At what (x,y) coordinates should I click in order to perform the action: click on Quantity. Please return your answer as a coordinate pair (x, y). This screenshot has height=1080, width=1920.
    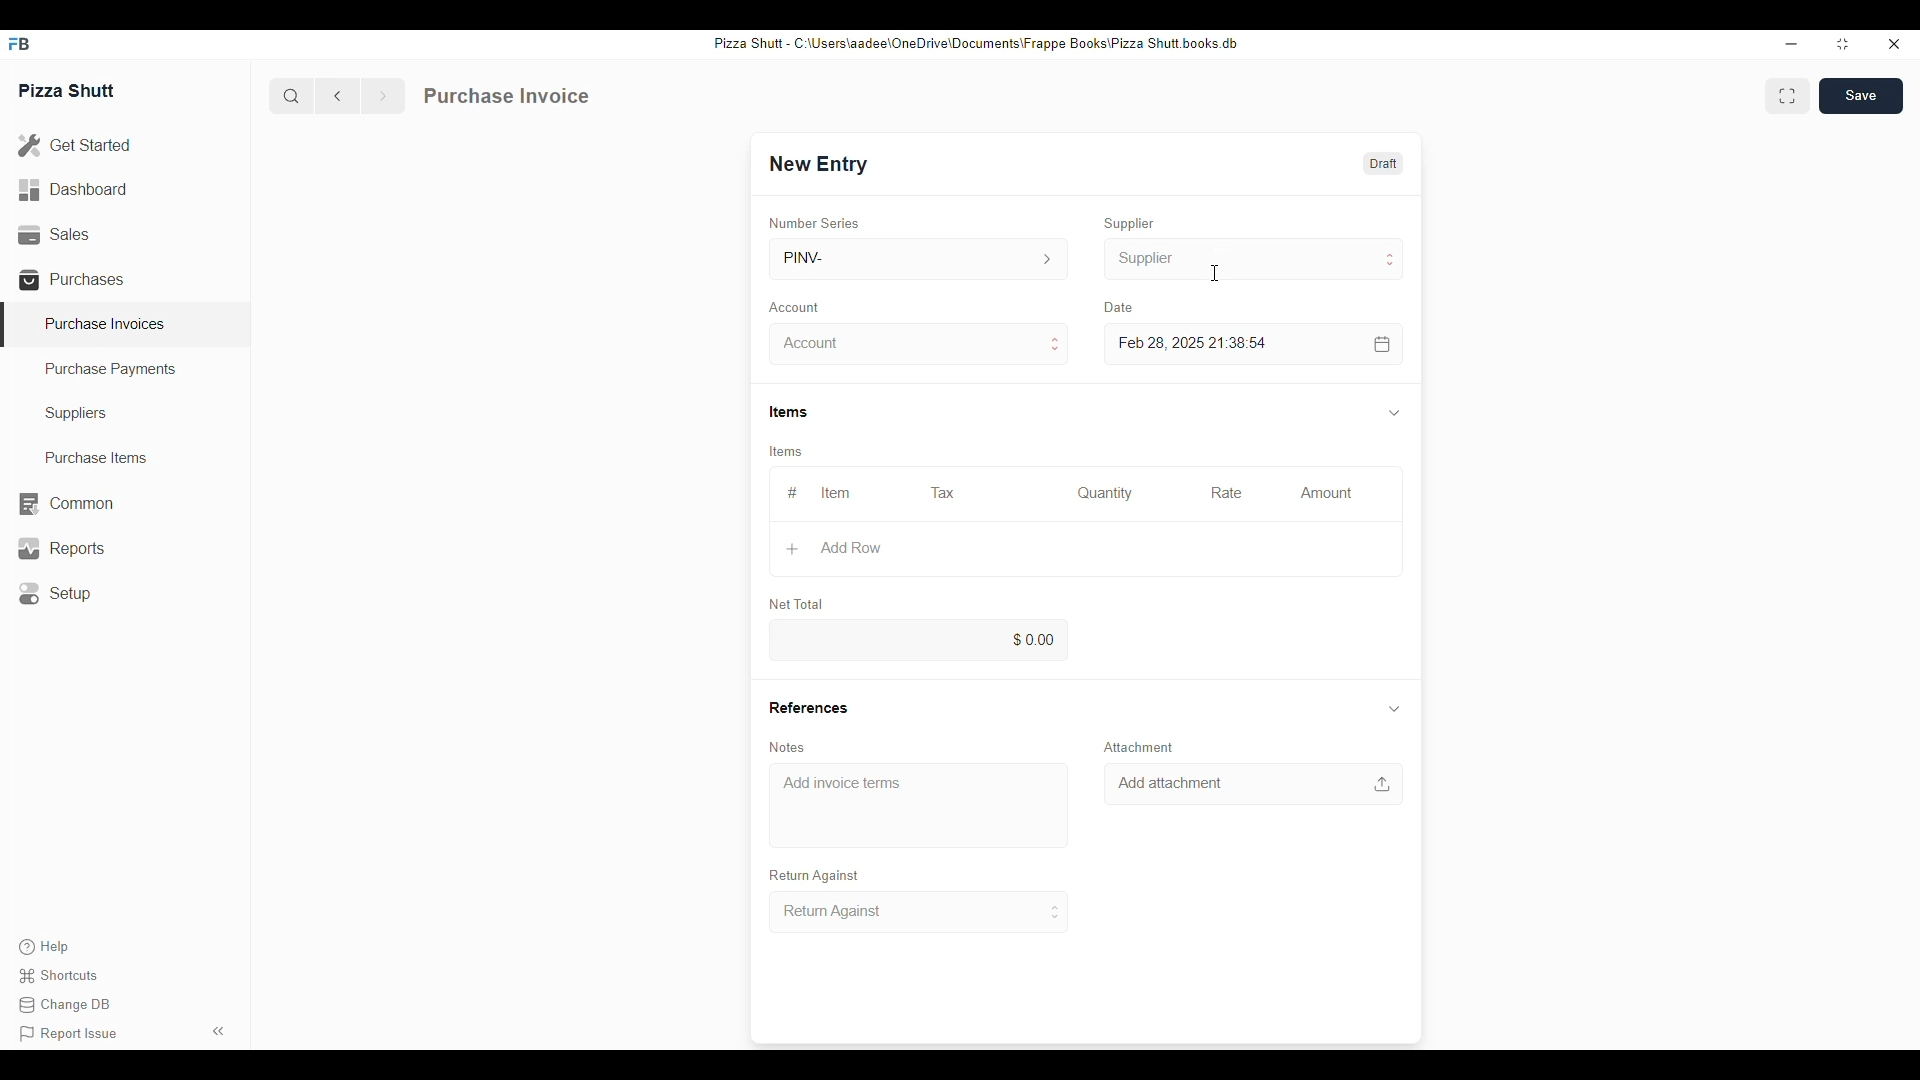
    Looking at the image, I should click on (1105, 492).